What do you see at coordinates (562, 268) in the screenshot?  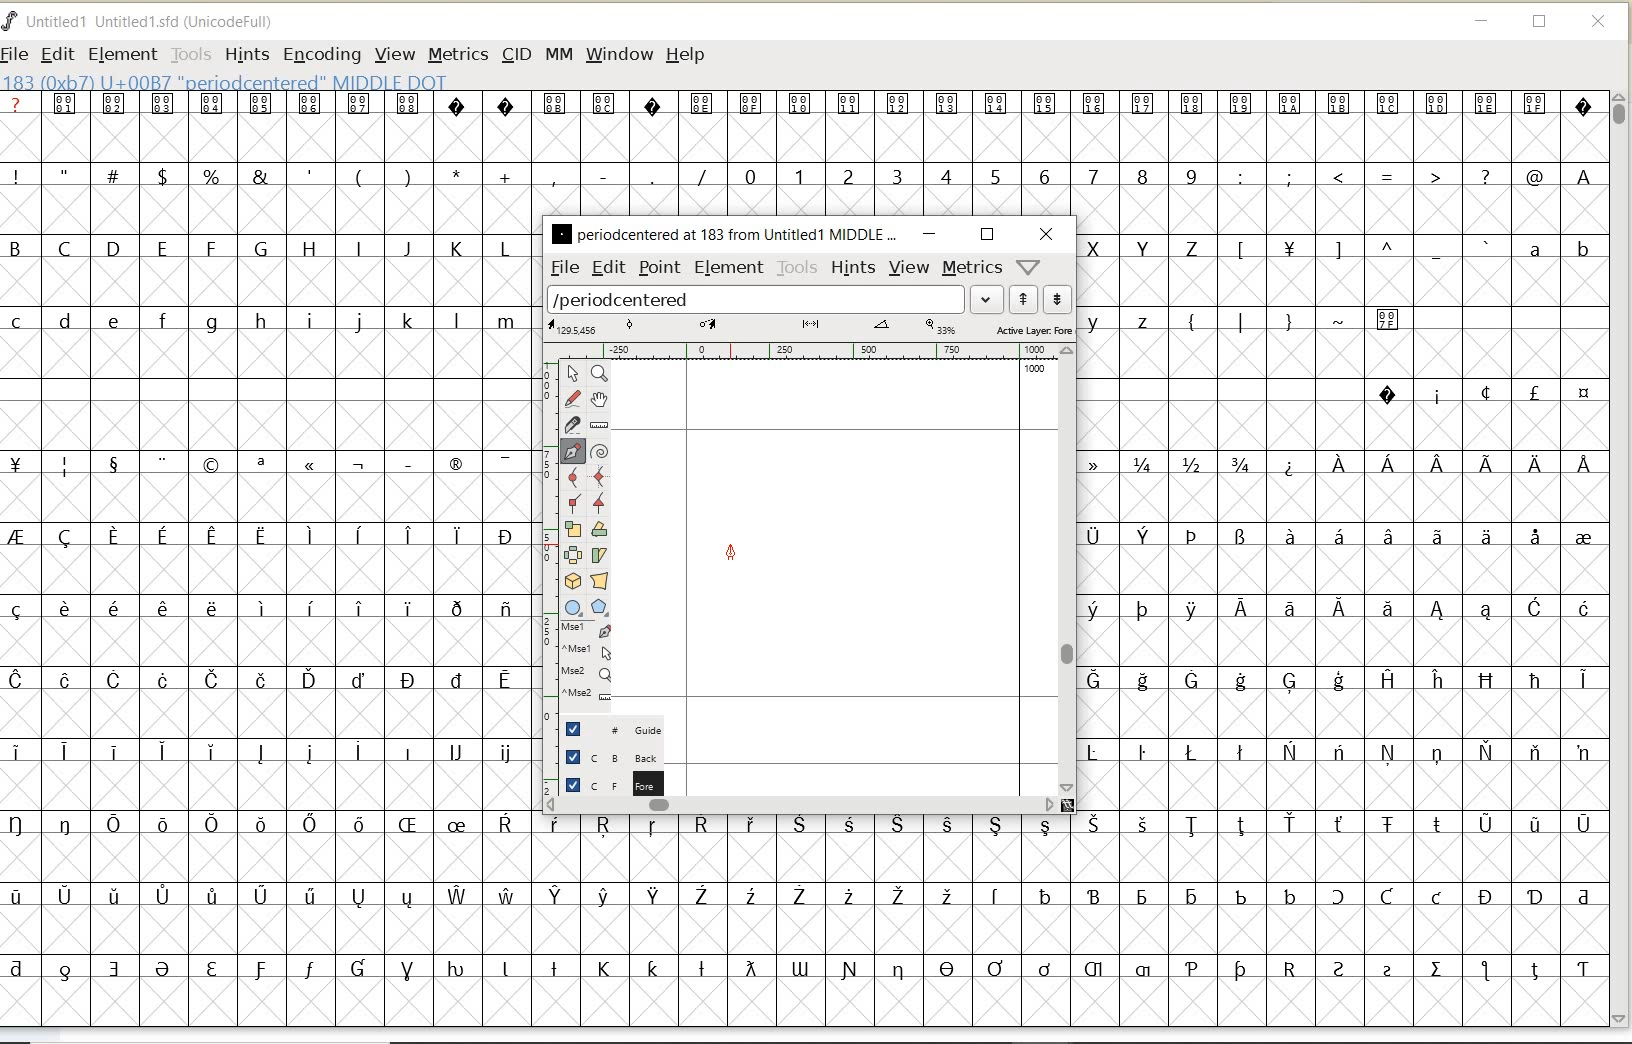 I see `file` at bounding box center [562, 268].